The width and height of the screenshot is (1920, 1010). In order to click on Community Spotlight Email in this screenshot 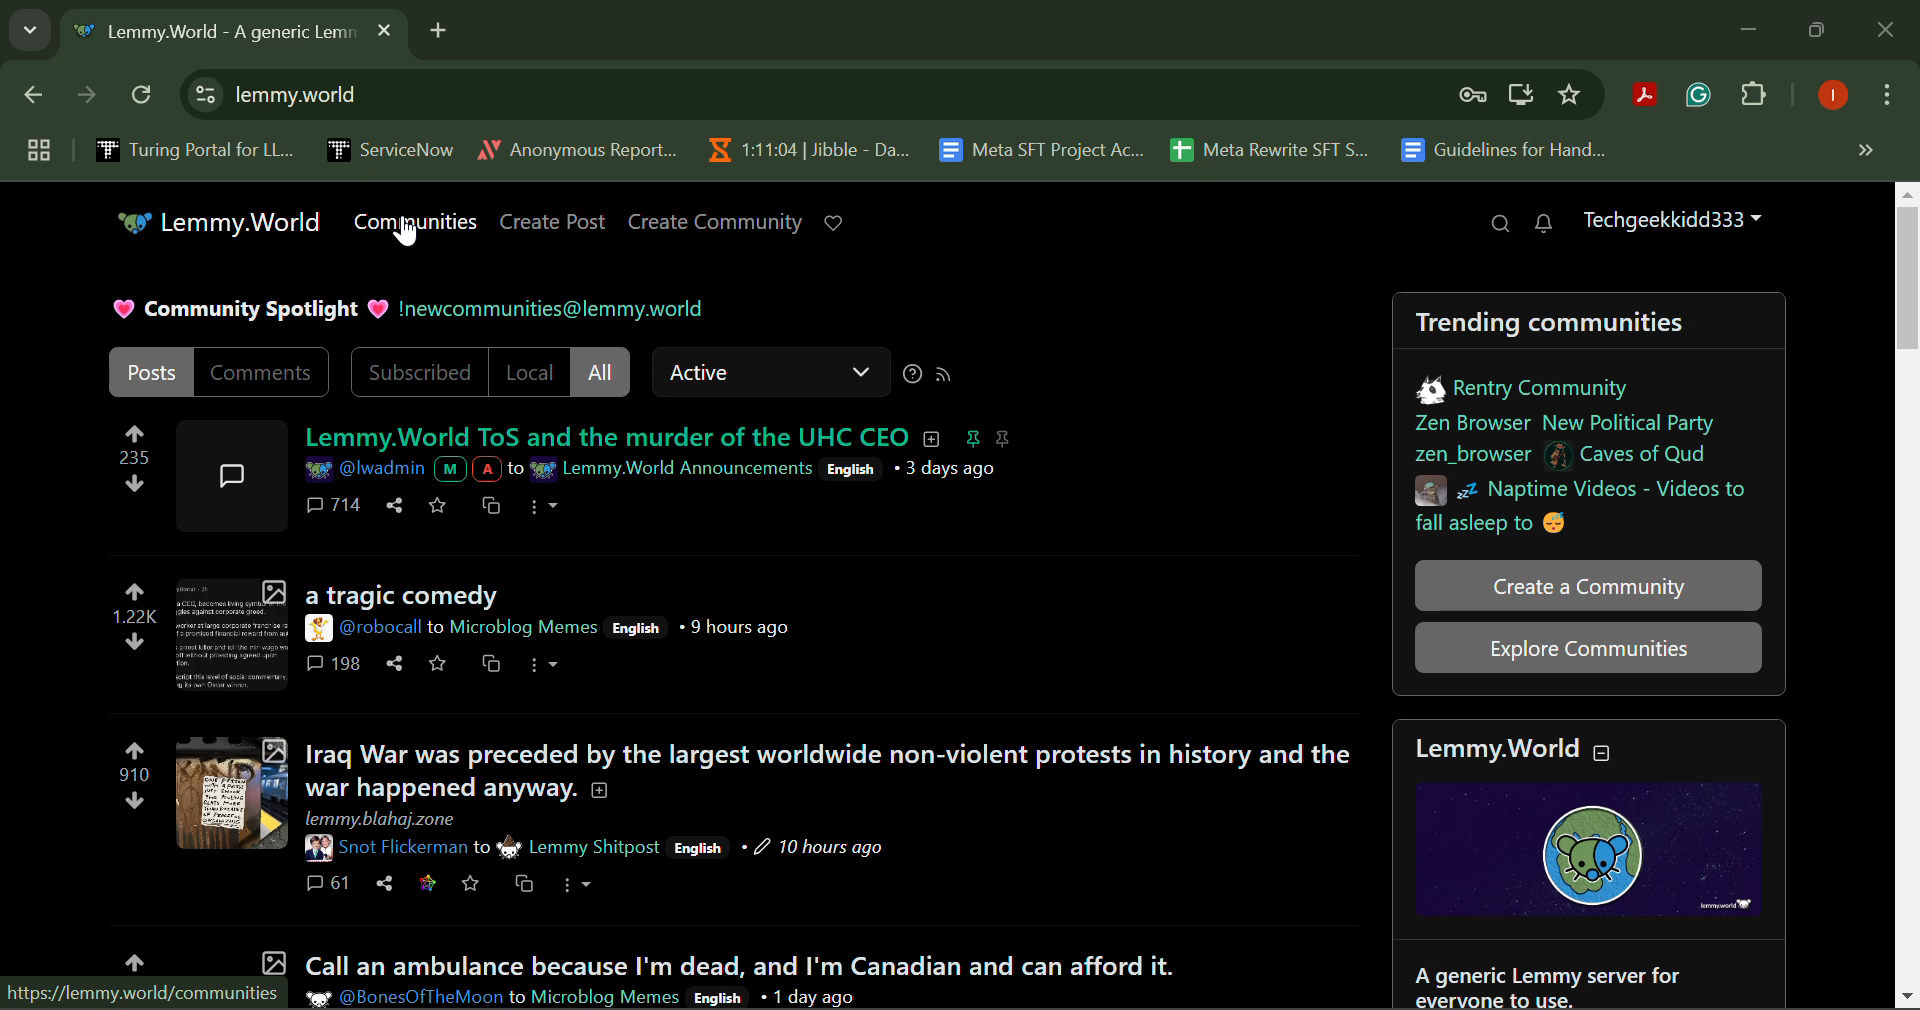, I will do `click(558, 309)`.